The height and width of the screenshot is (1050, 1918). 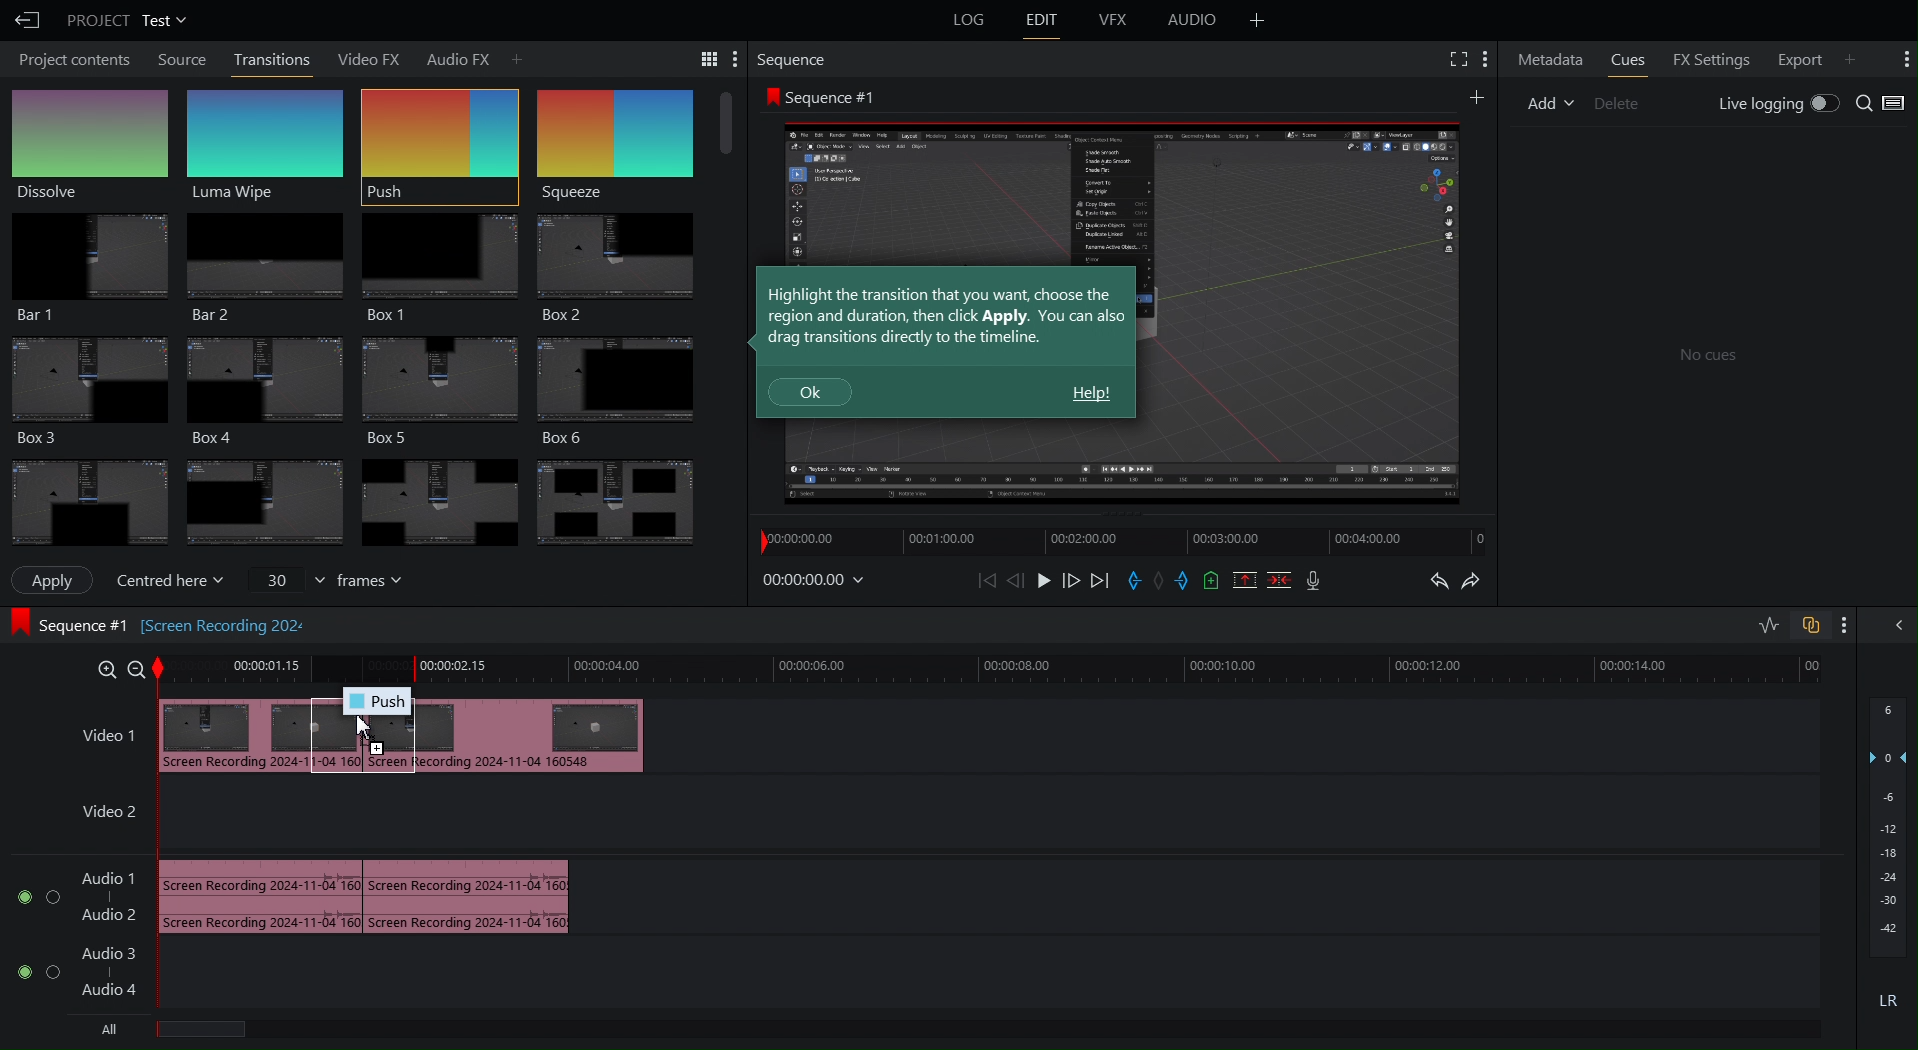 I want to click on [Screen recording 202], so click(x=219, y=622).